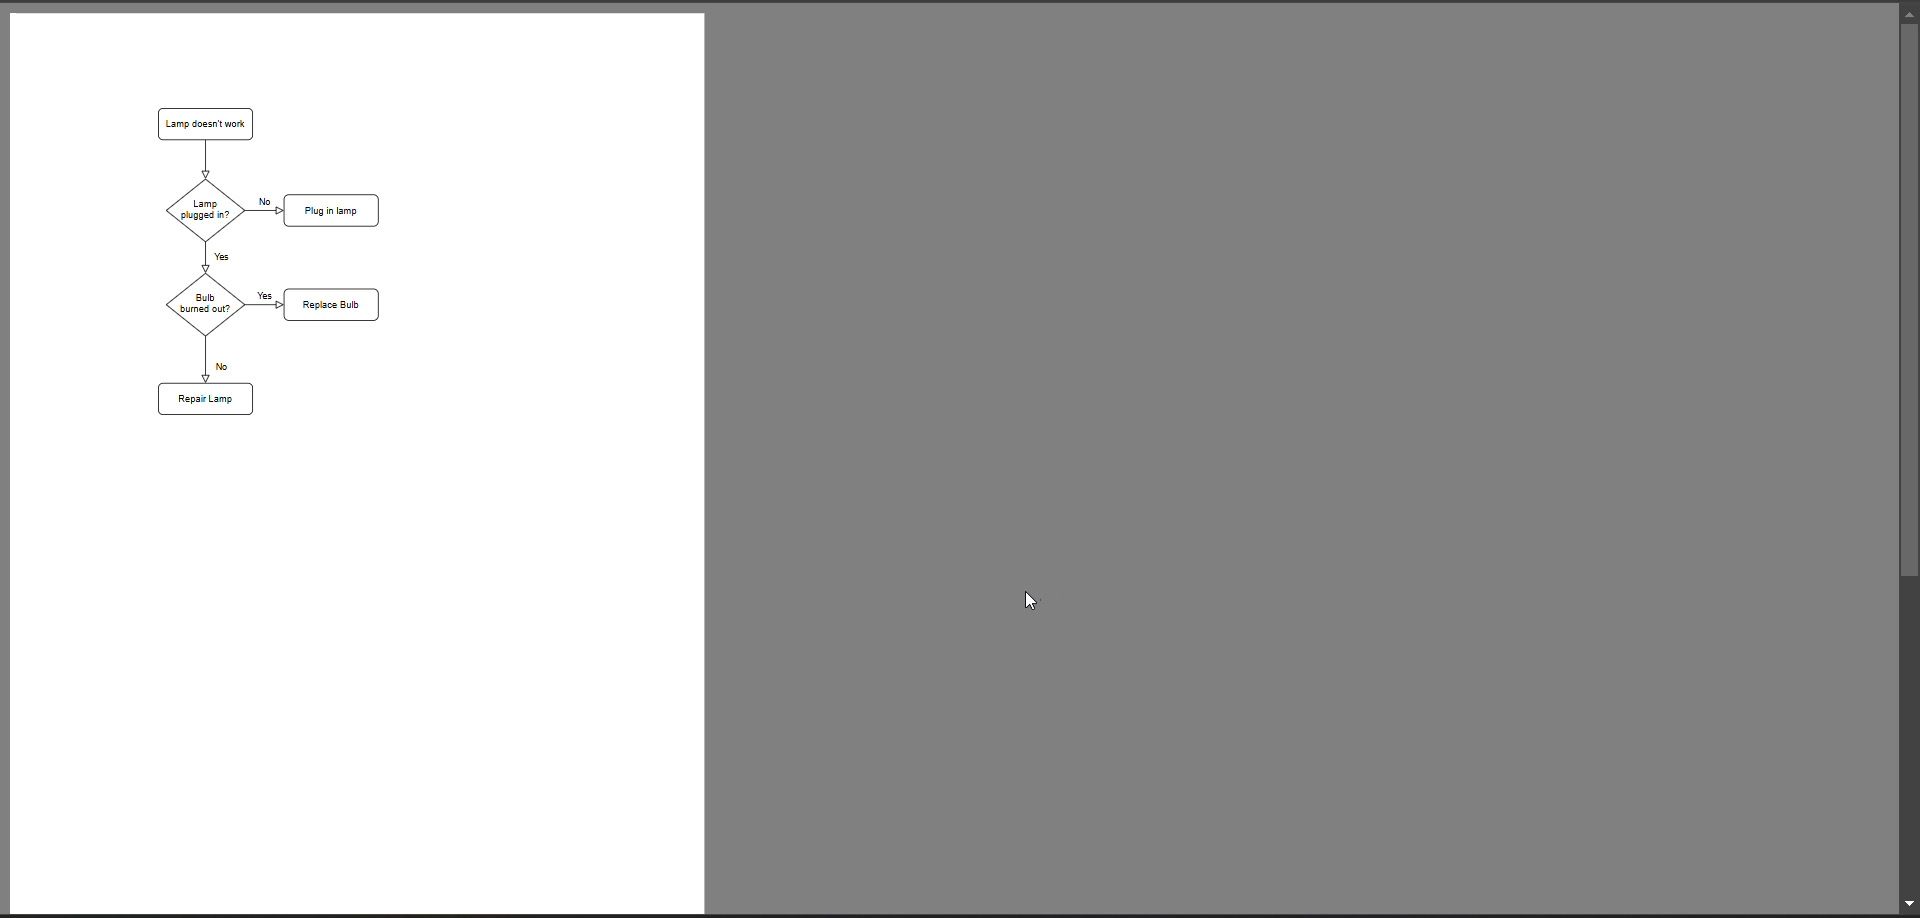  What do you see at coordinates (1908, 304) in the screenshot?
I see `scroll bar` at bounding box center [1908, 304].